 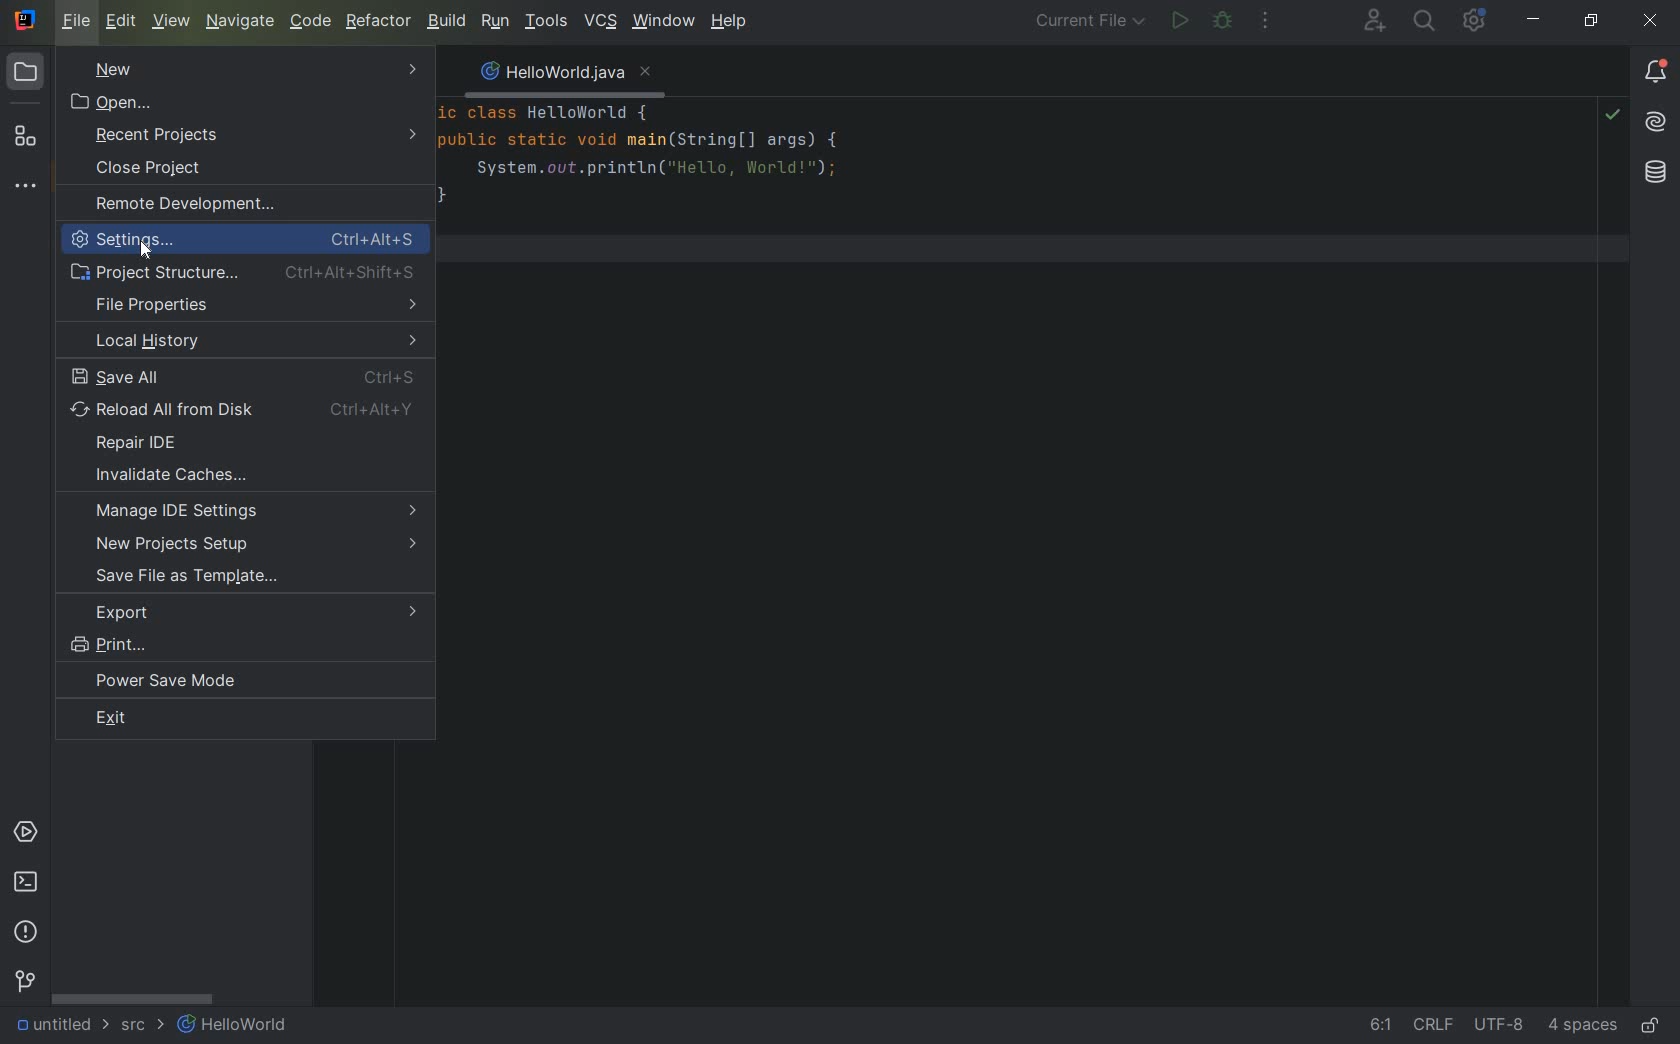 What do you see at coordinates (253, 339) in the screenshot?
I see `LOCAL HISTORY` at bounding box center [253, 339].